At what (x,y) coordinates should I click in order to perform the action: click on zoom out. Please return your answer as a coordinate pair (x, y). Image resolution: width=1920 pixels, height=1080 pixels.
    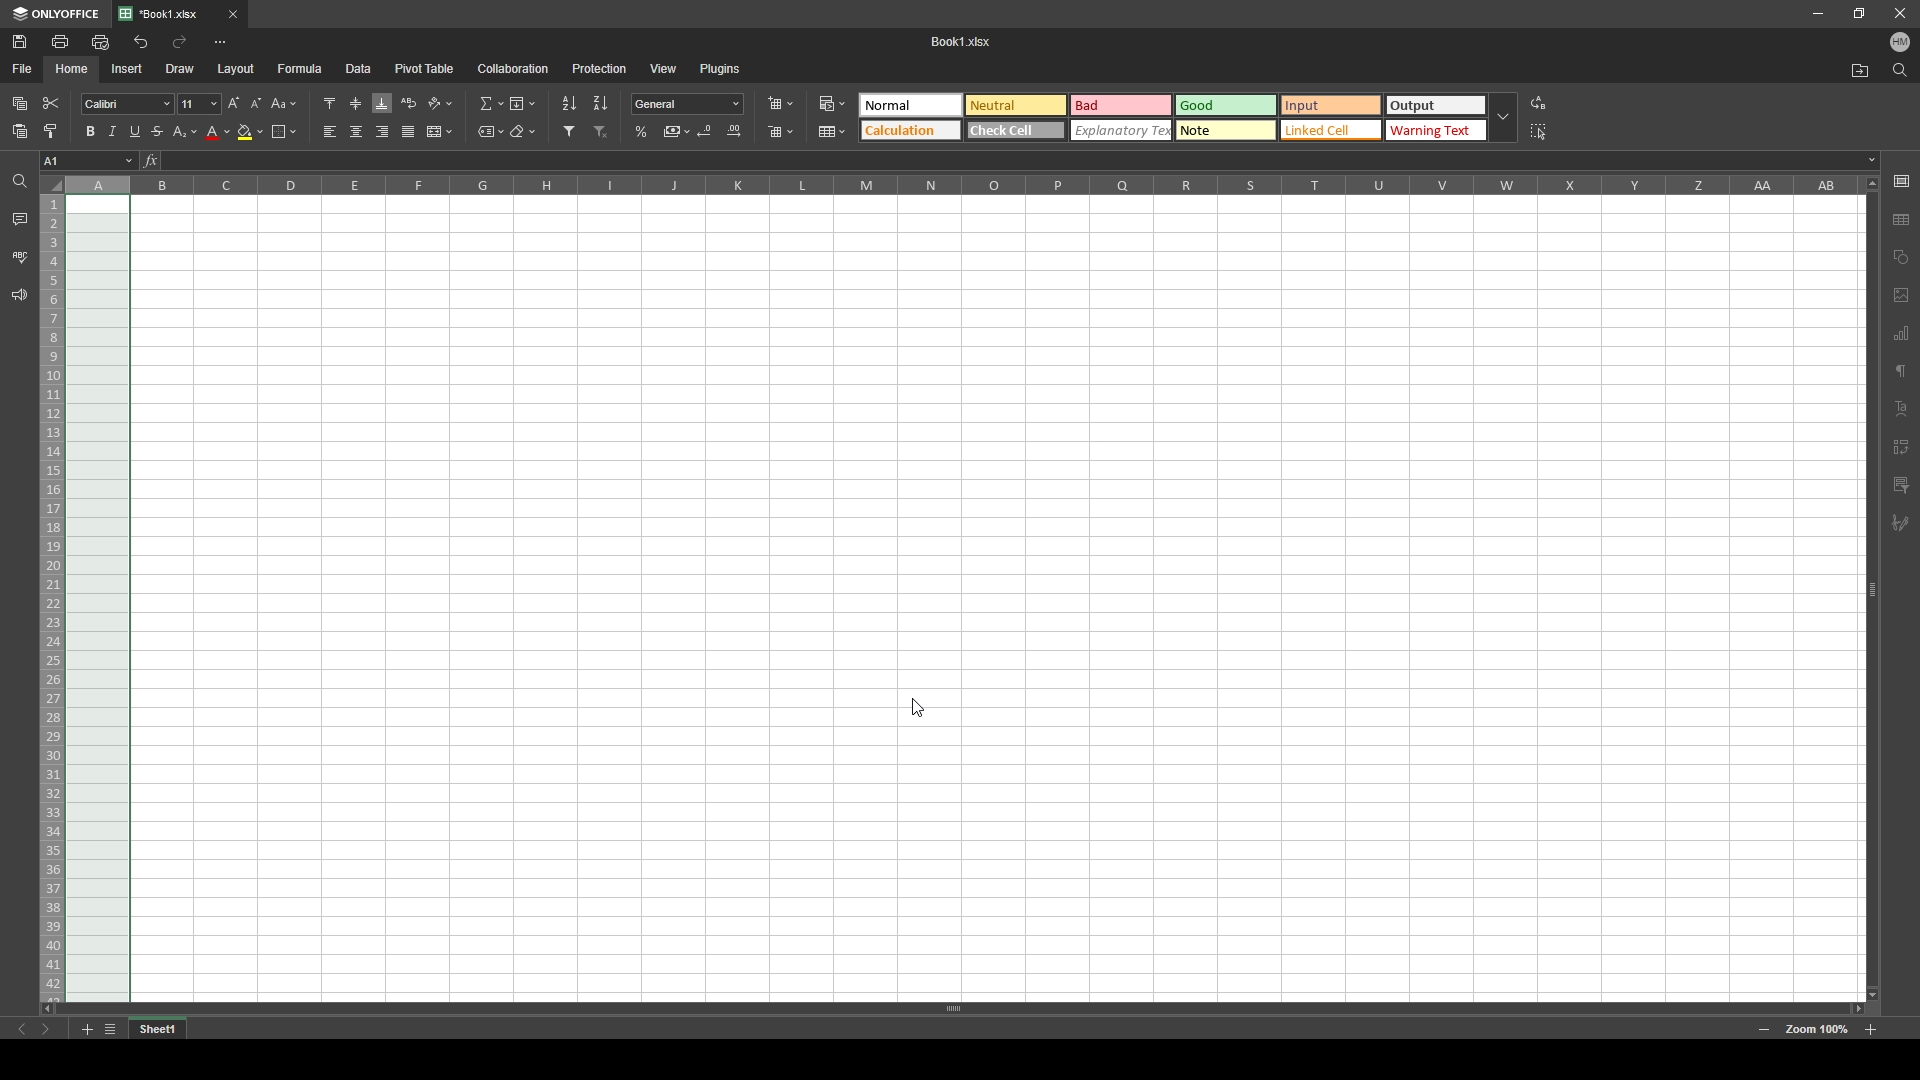
    Looking at the image, I should click on (1764, 1031).